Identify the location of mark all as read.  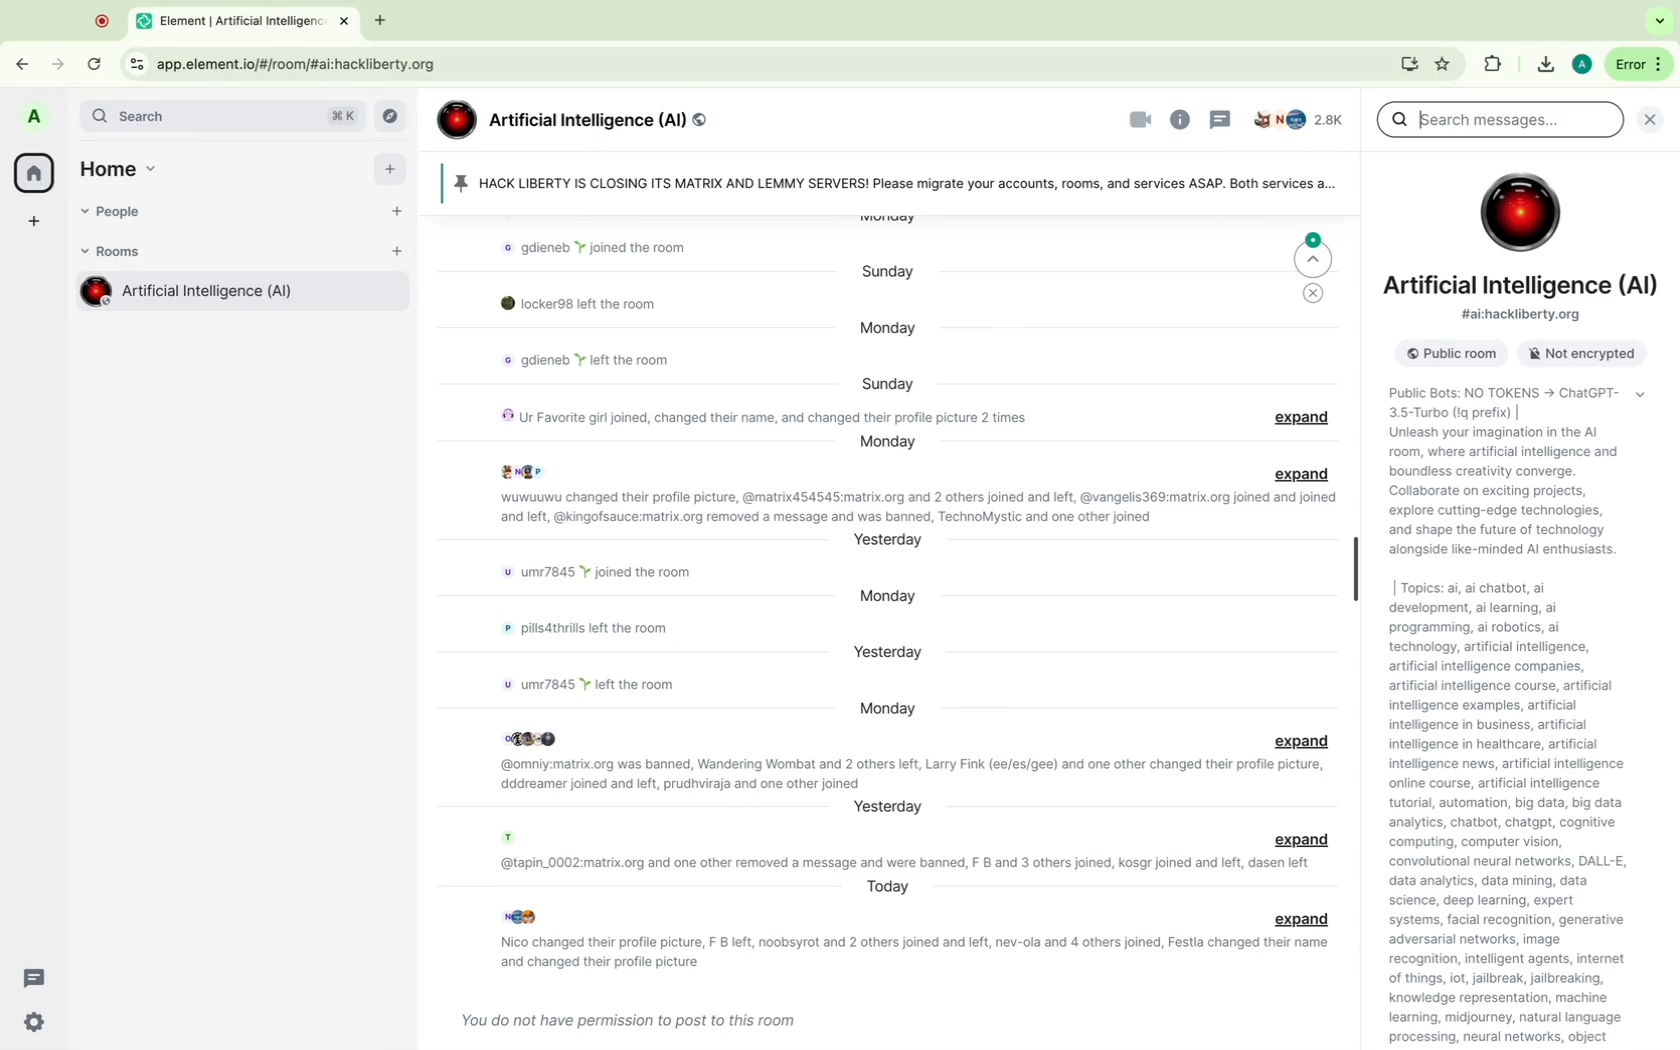
(1314, 295).